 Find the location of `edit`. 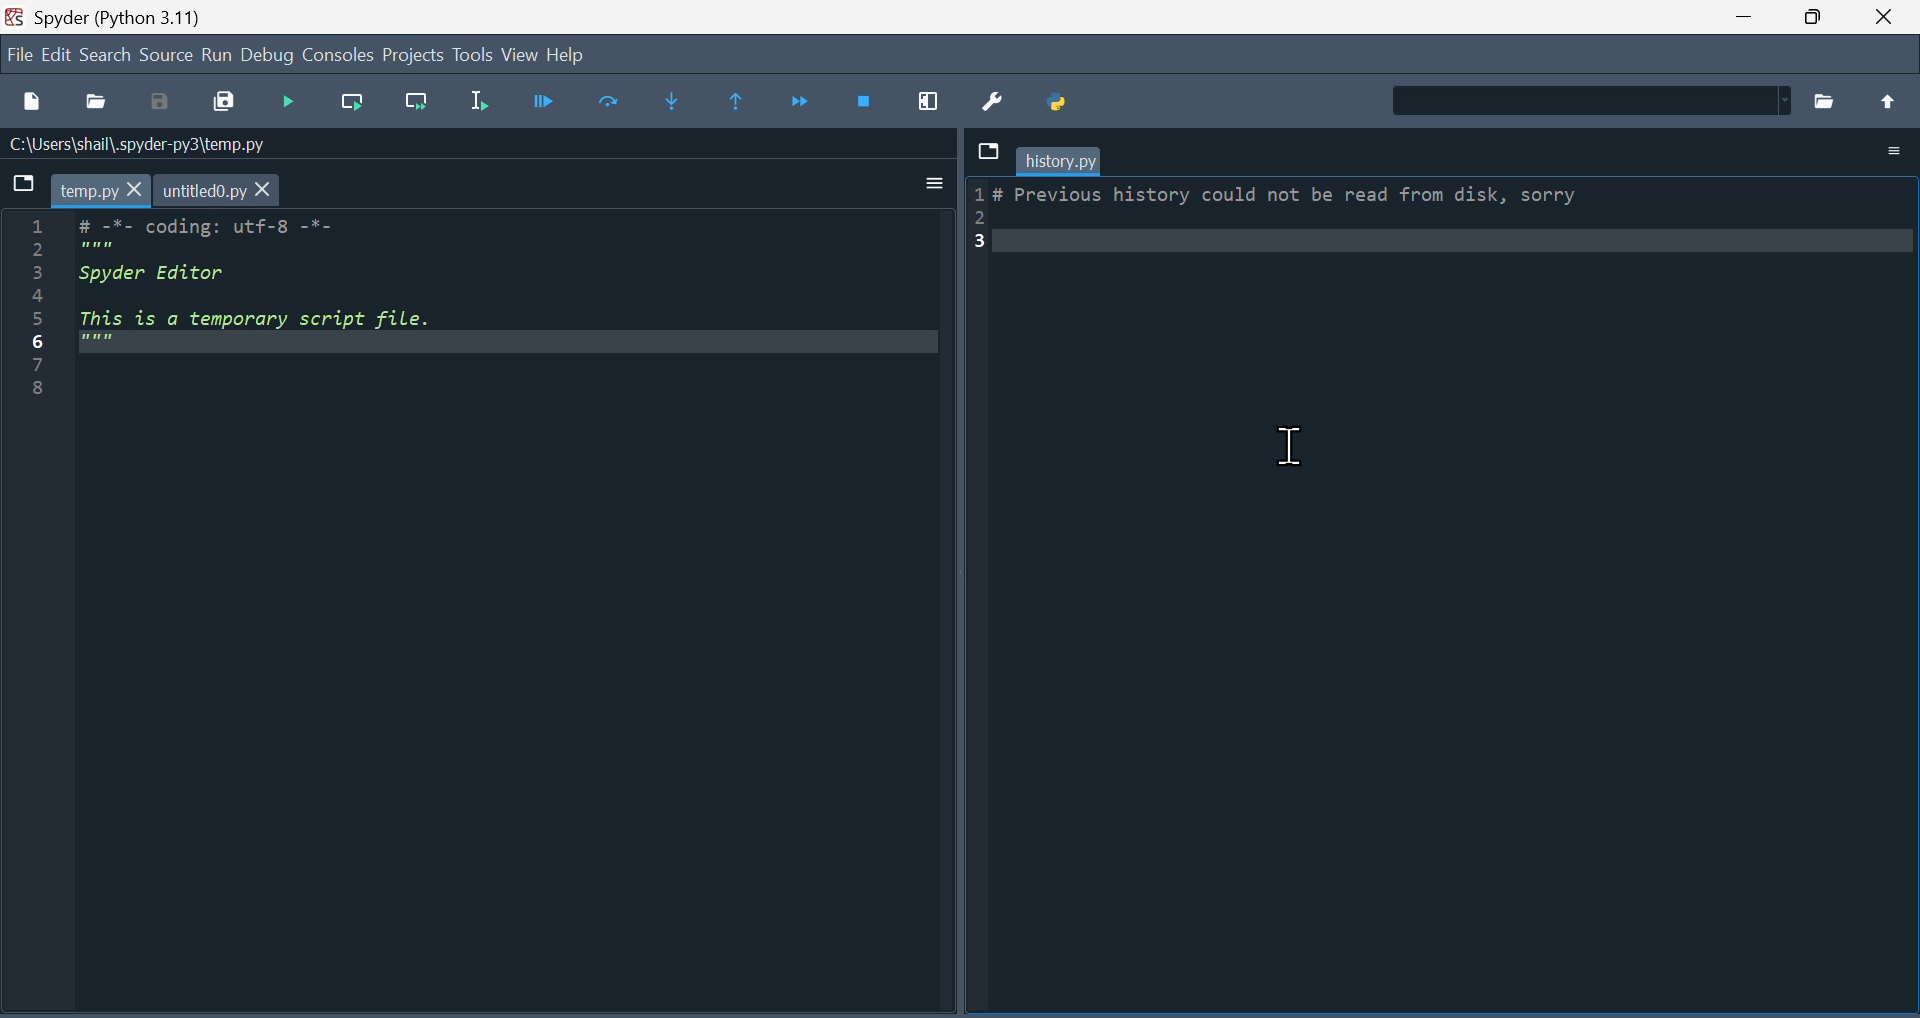

edit is located at coordinates (56, 54).